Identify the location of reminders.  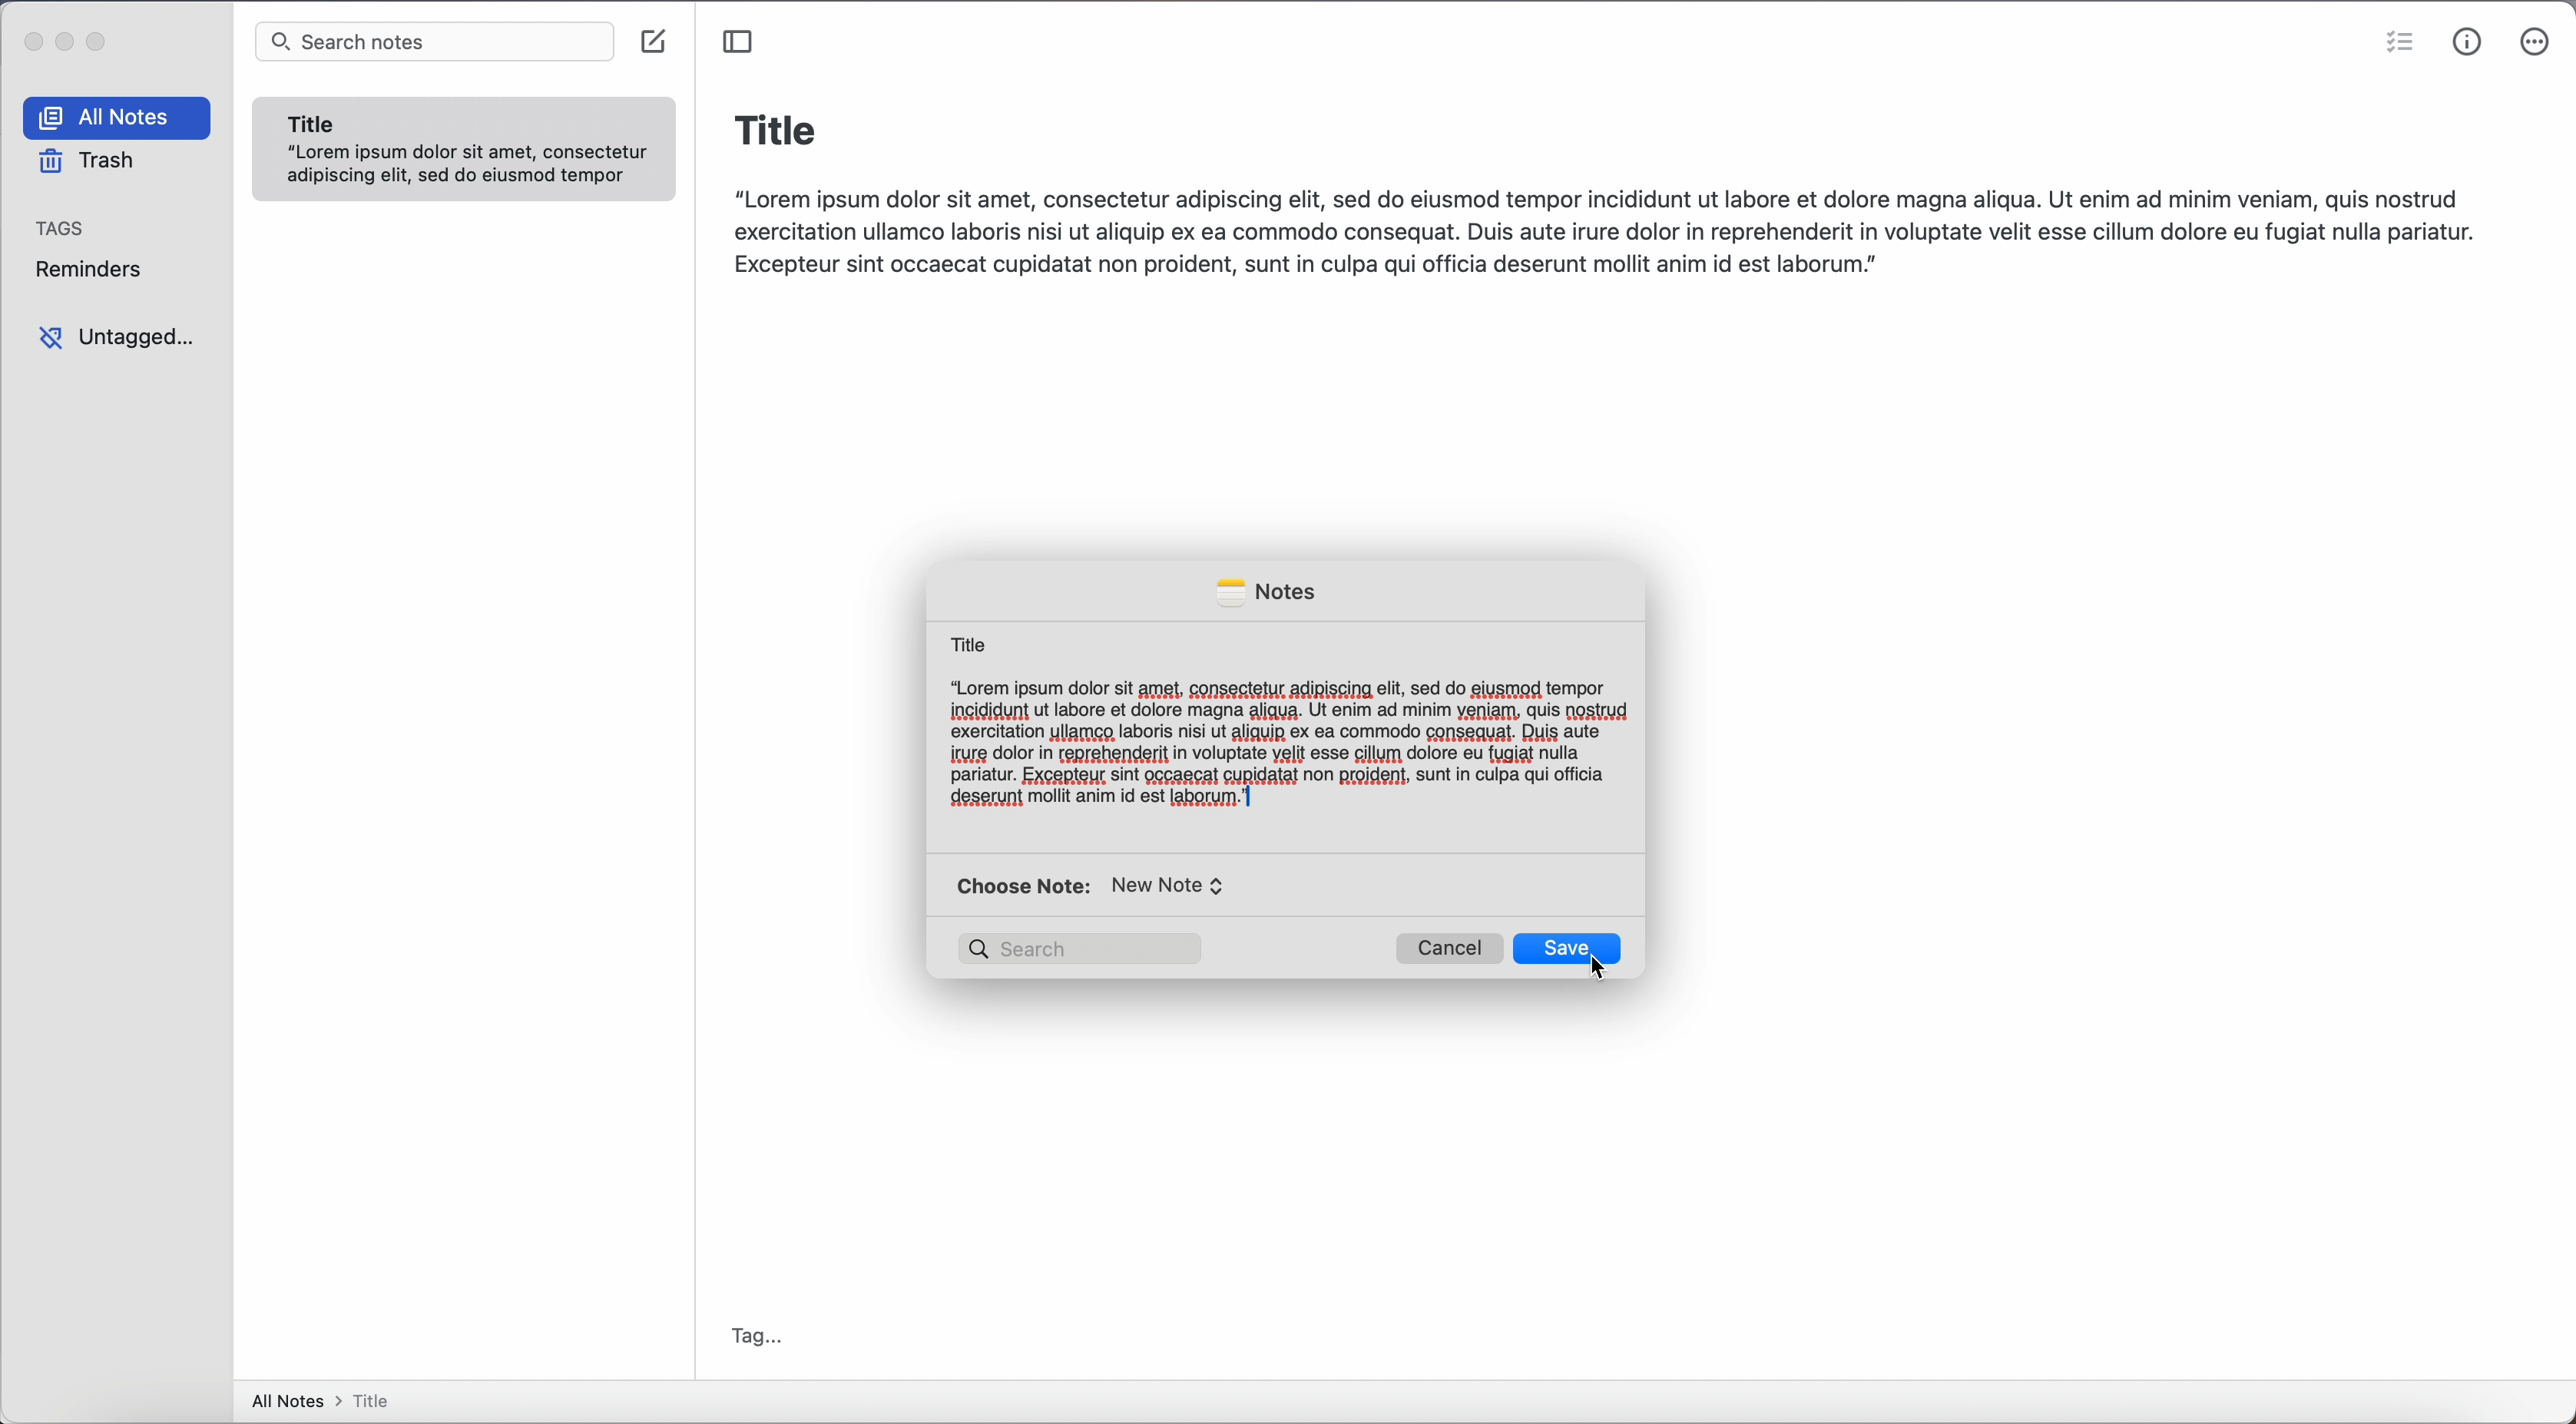
(96, 269).